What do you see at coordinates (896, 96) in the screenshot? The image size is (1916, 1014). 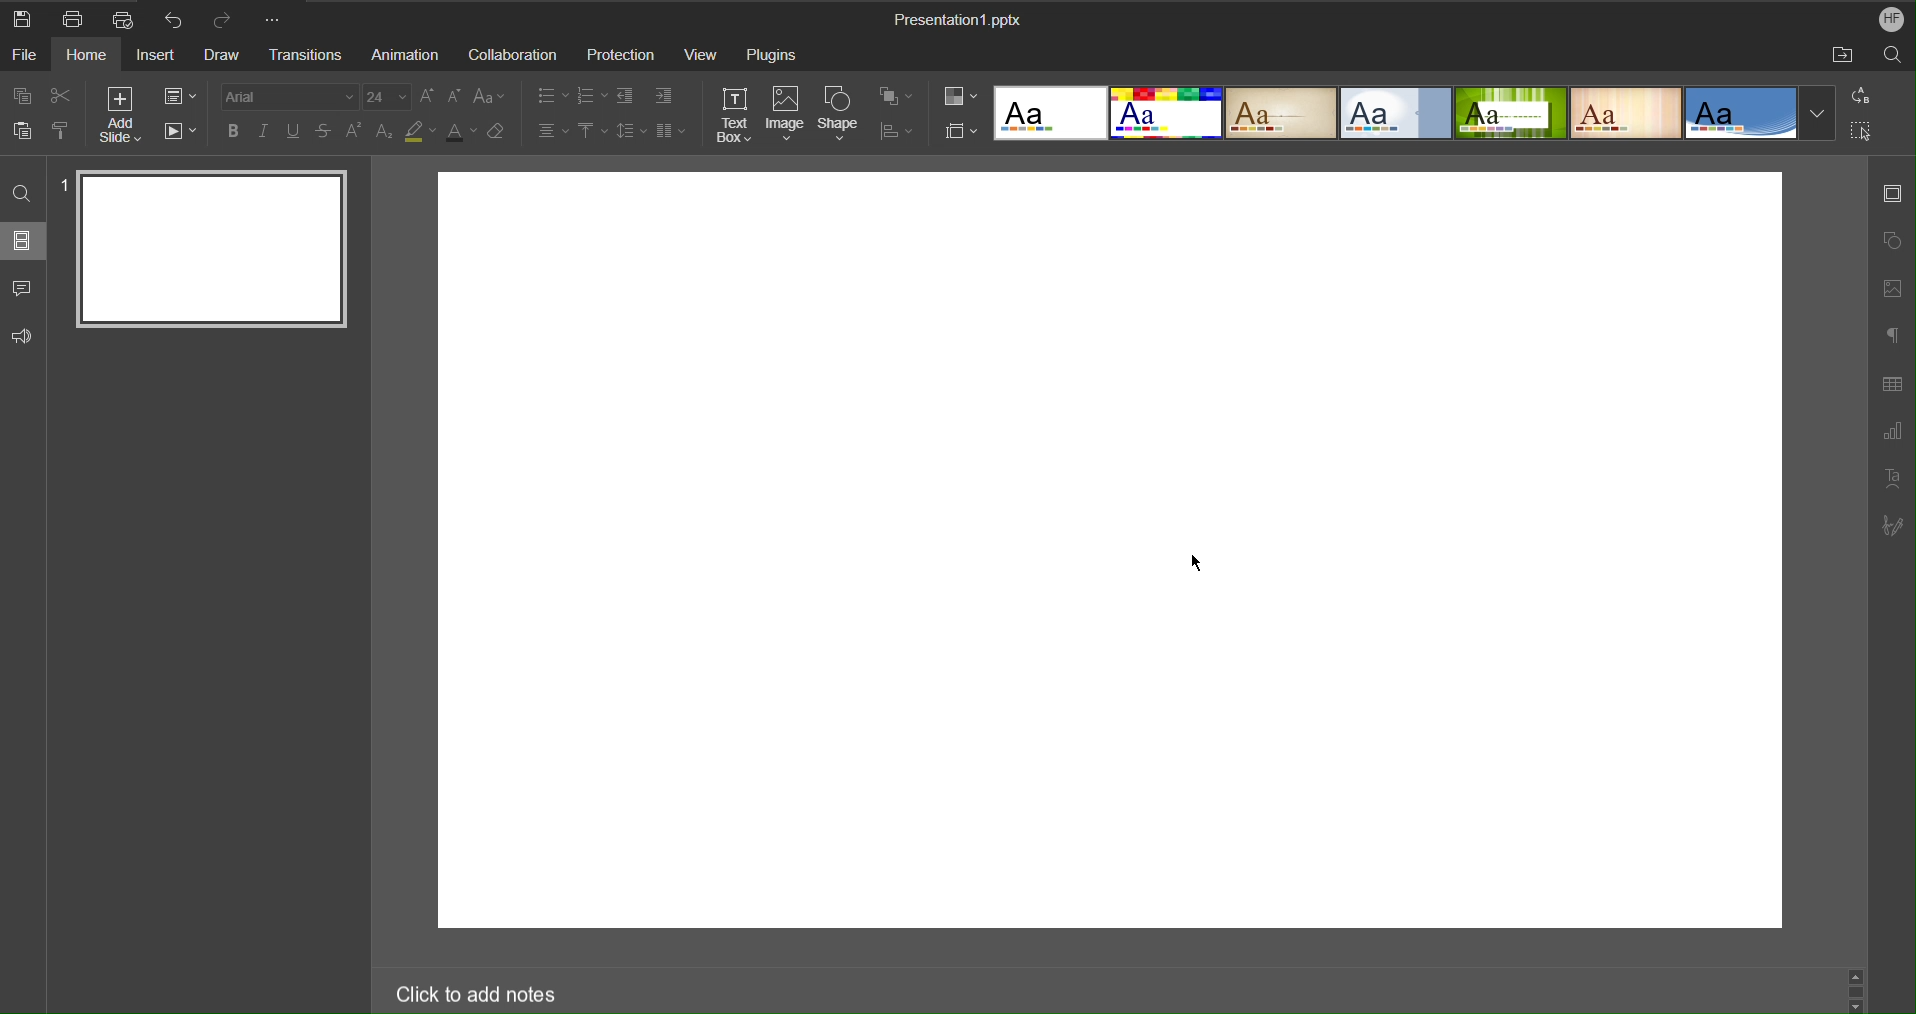 I see `Arrange` at bounding box center [896, 96].